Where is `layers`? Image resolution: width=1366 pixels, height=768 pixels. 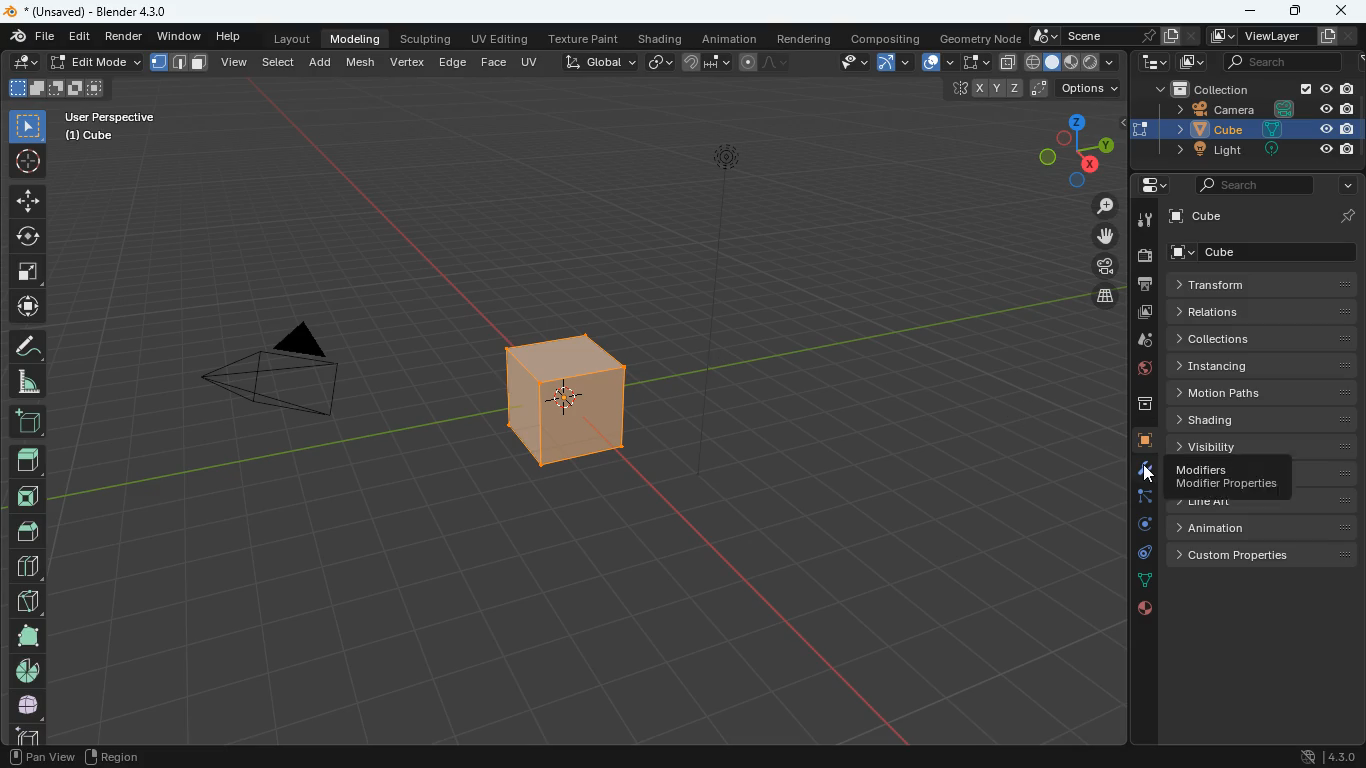
layers is located at coordinates (1097, 296).